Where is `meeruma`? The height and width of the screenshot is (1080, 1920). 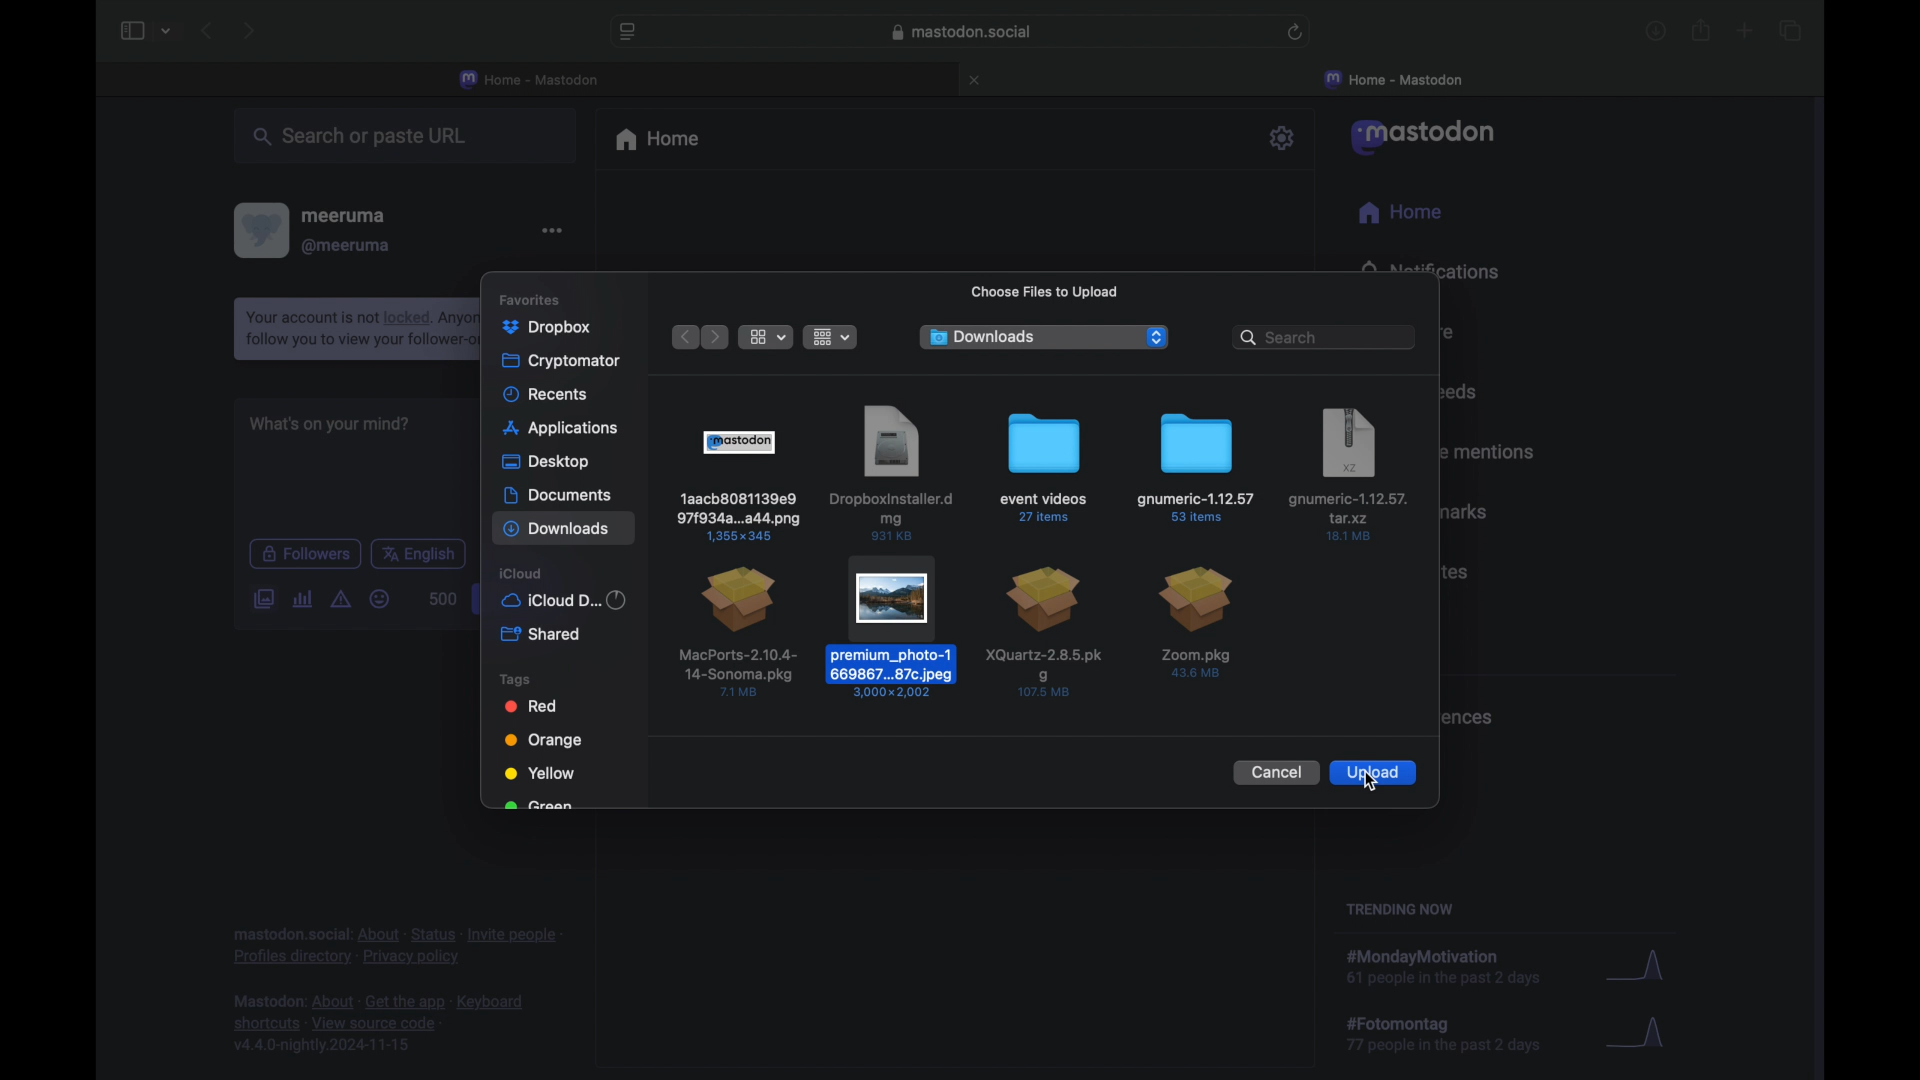 meeruma is located at coordinates (348, 216).